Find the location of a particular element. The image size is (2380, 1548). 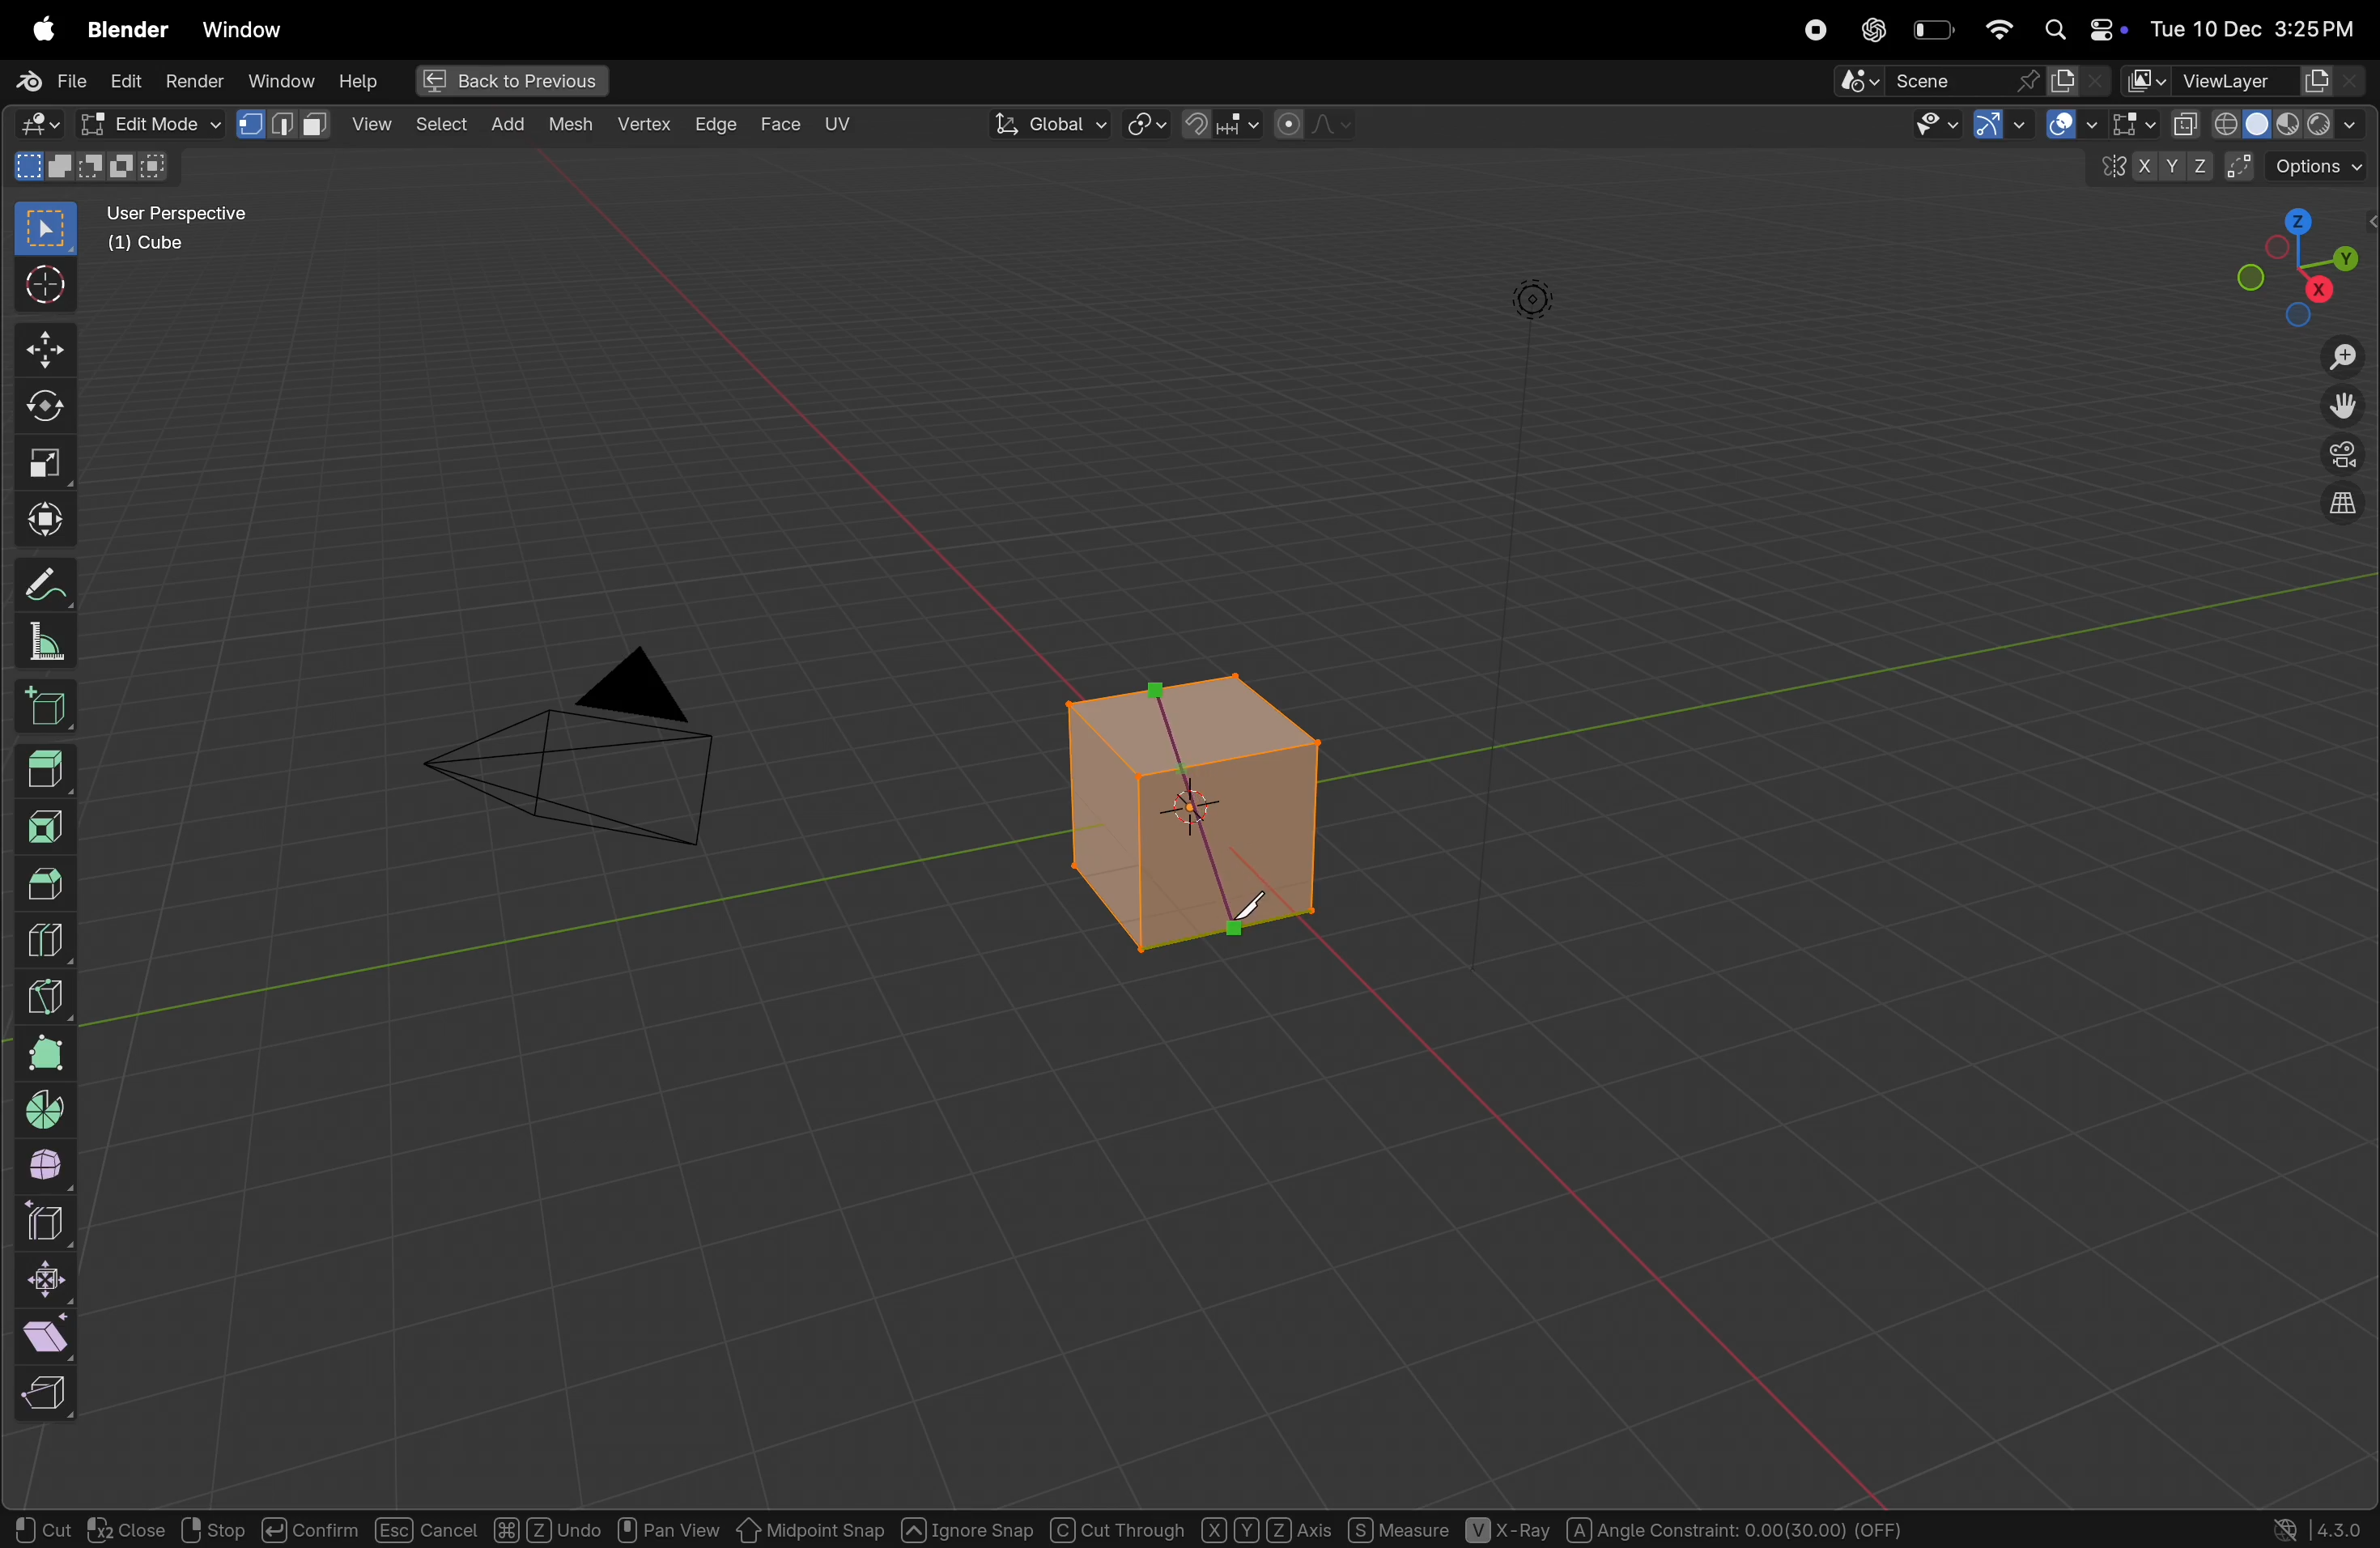

Show system preferences  "Network" panel to allow online access is located at coordinates (2287, 1529).